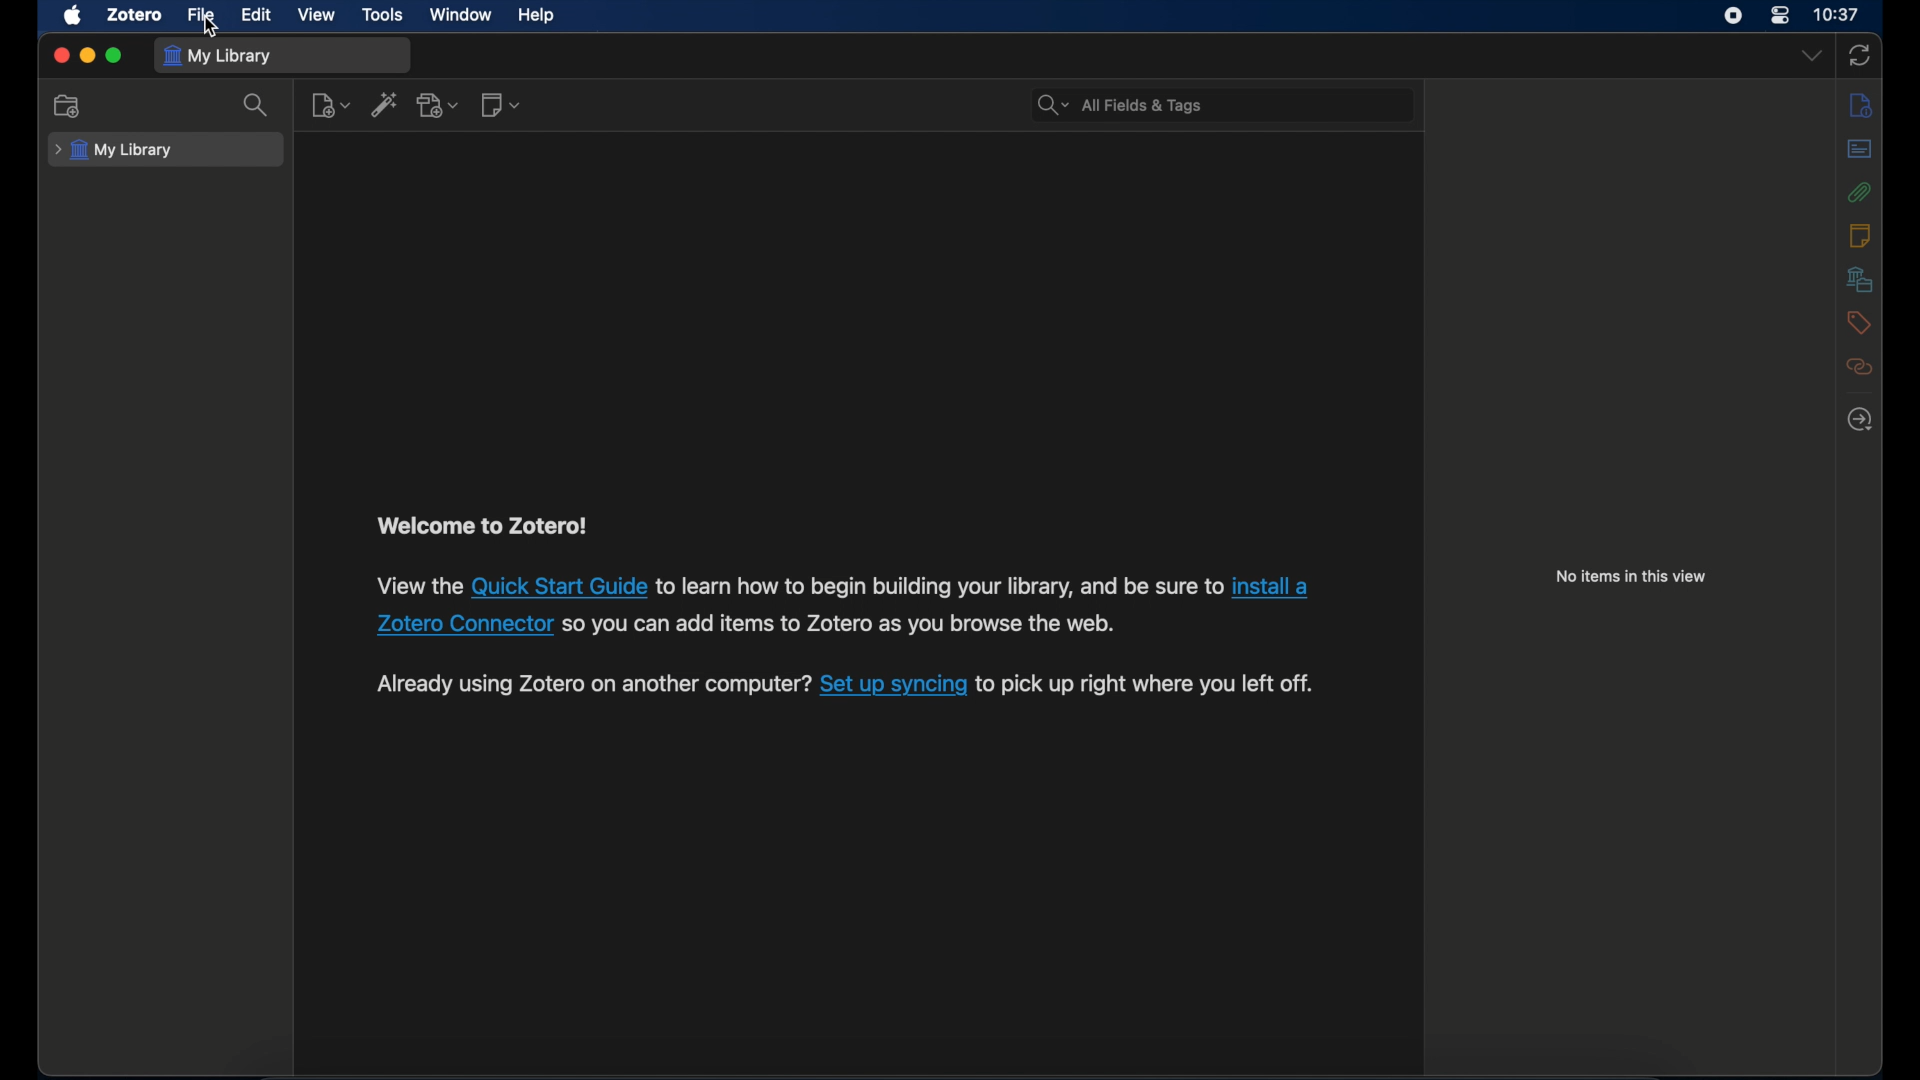 The image size is (1920, 1080). I want to click on software information, so click(592, 683).